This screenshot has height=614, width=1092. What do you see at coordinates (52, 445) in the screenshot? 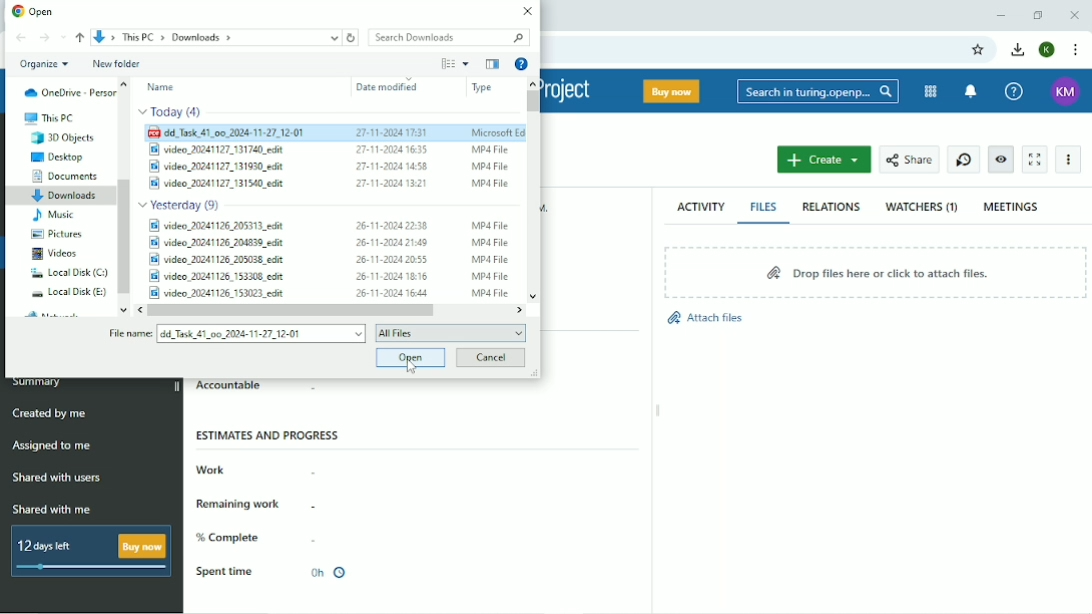
I see `Assigned to me` at bounding box center [52, 445].